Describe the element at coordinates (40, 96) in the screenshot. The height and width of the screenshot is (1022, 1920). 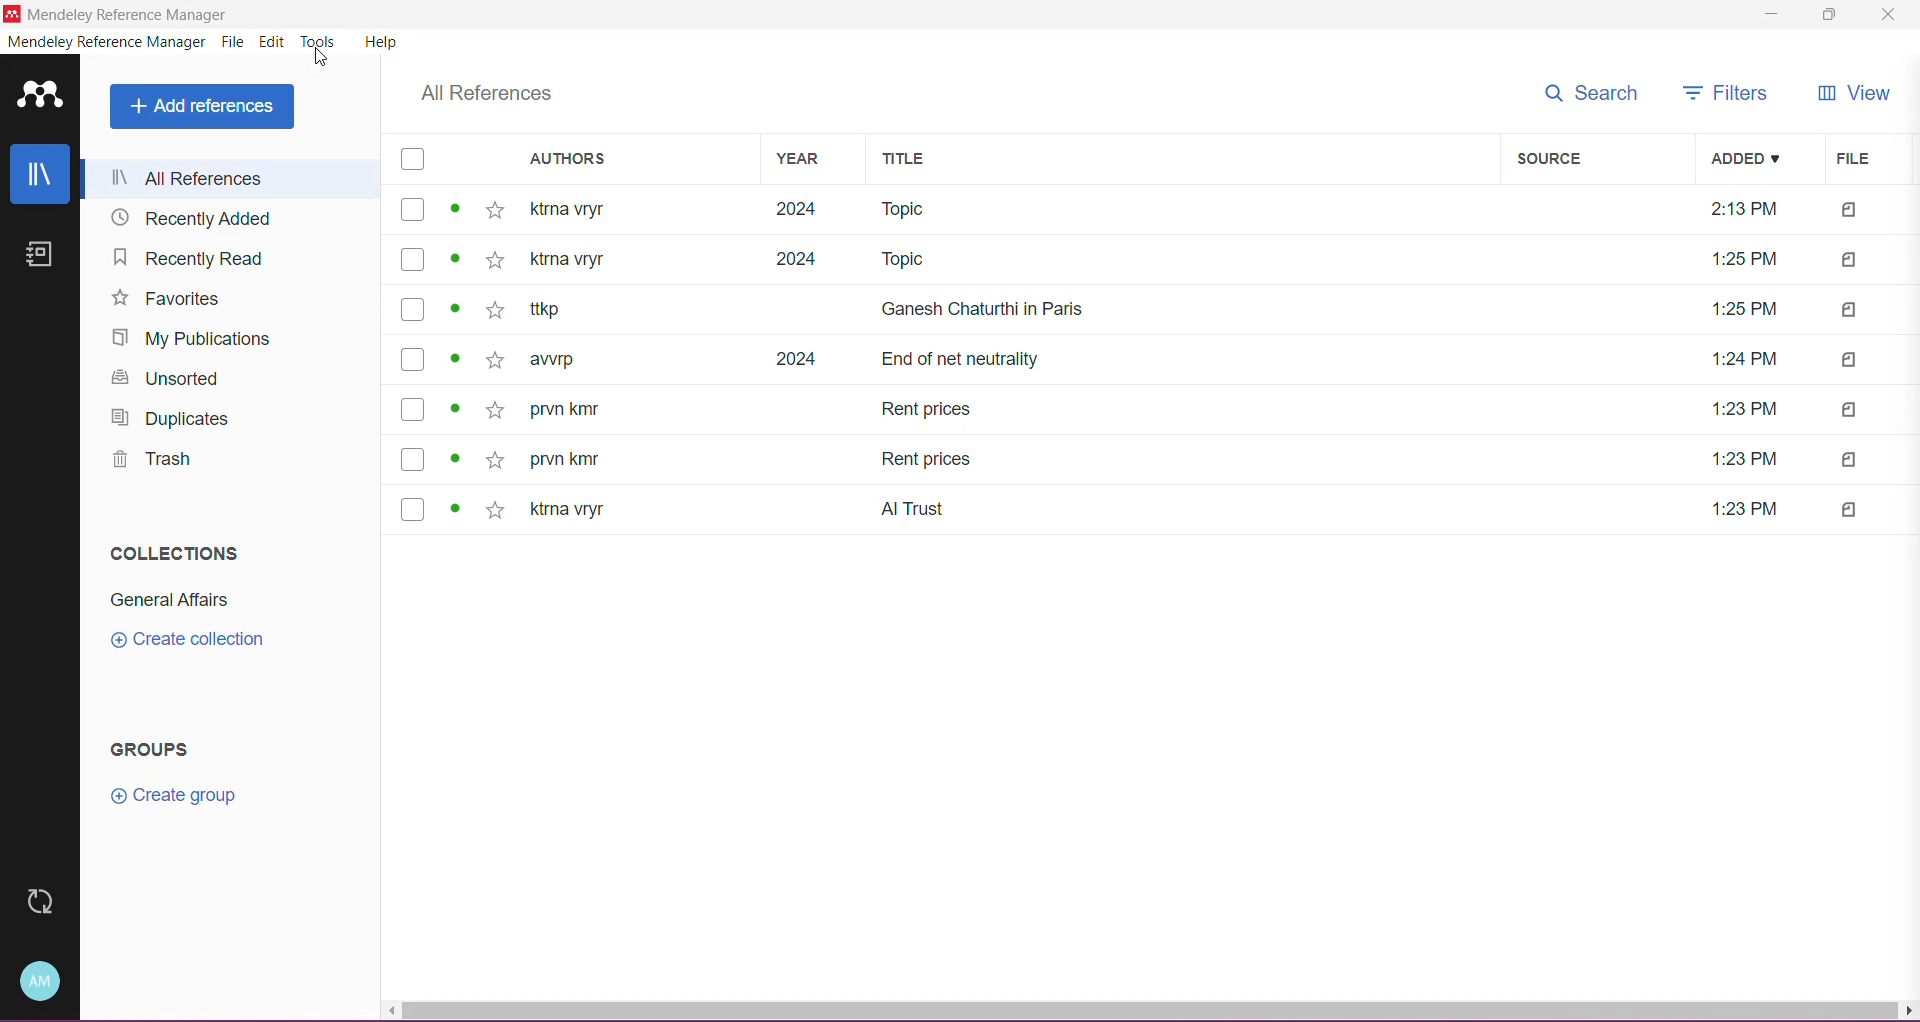
I see `Application Logo` at that location.